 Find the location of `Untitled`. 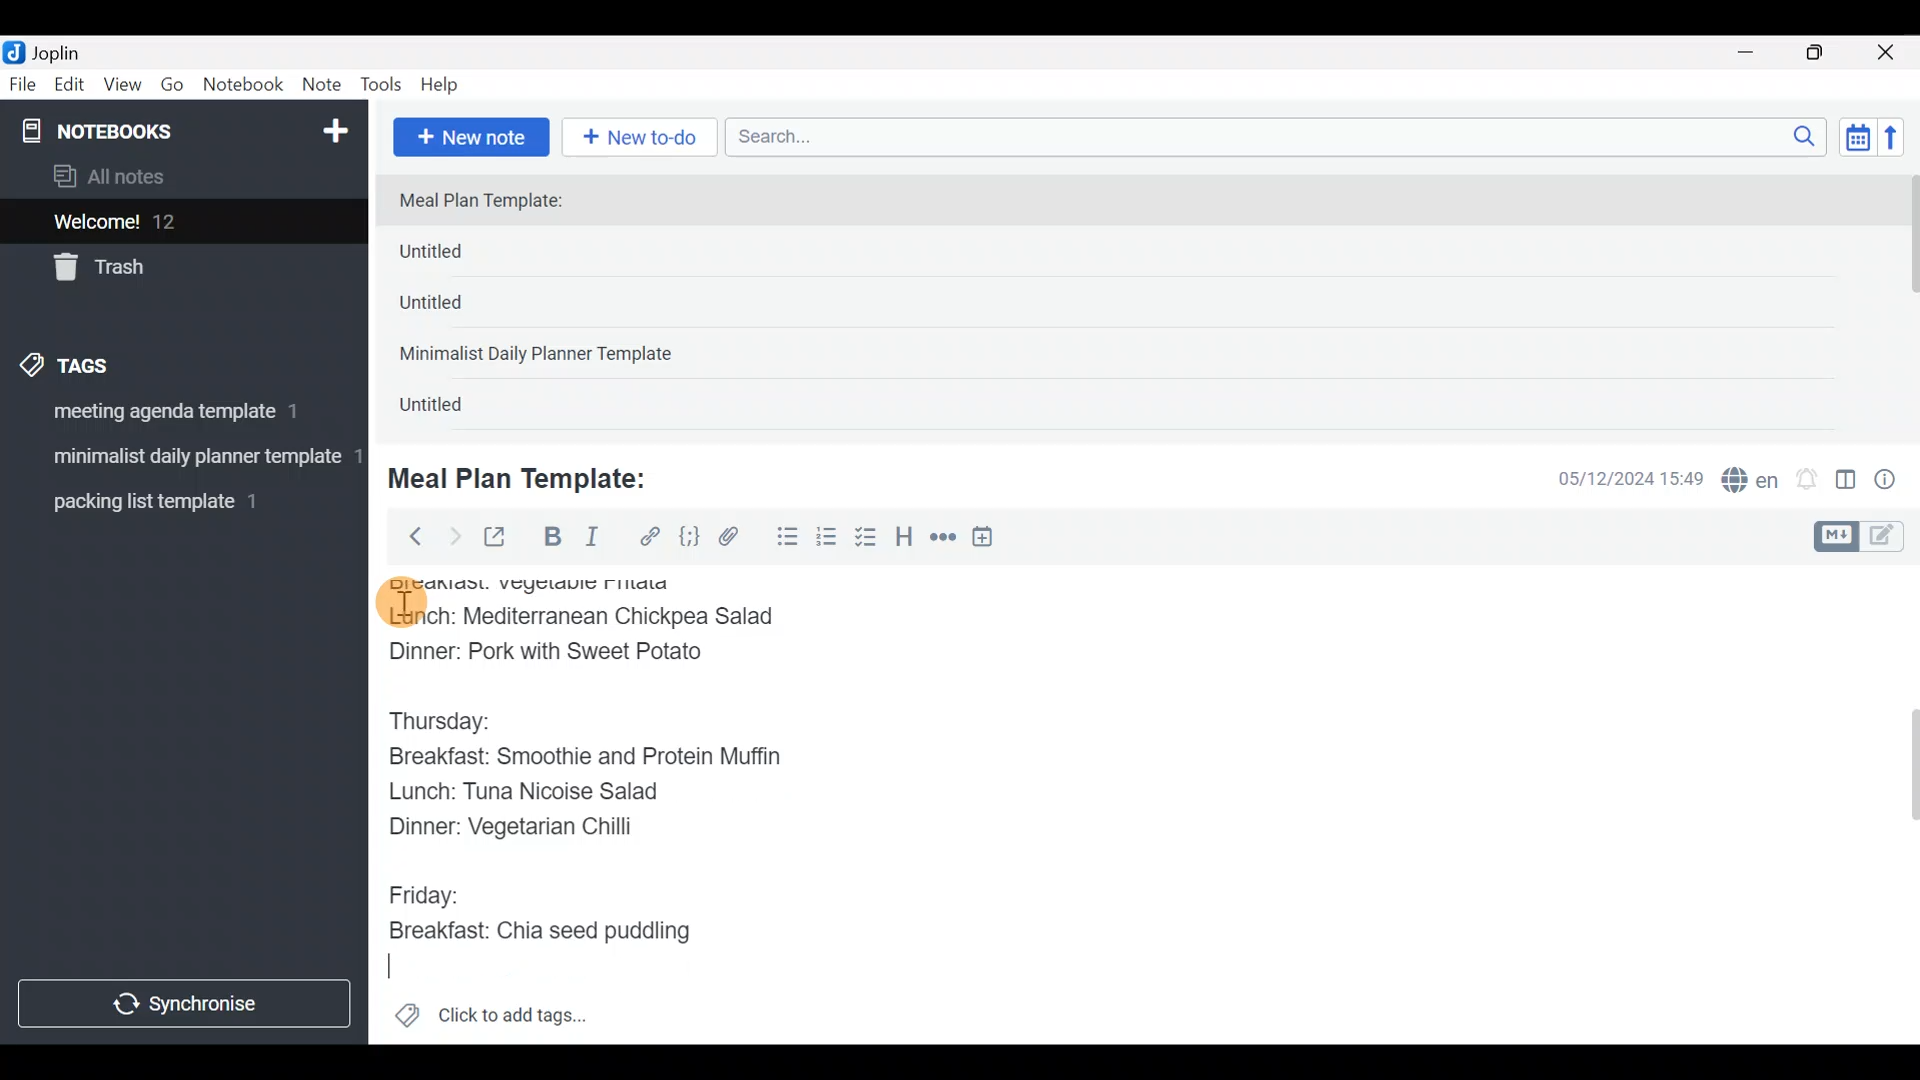

Untitled is located at coordinates (458, 309).